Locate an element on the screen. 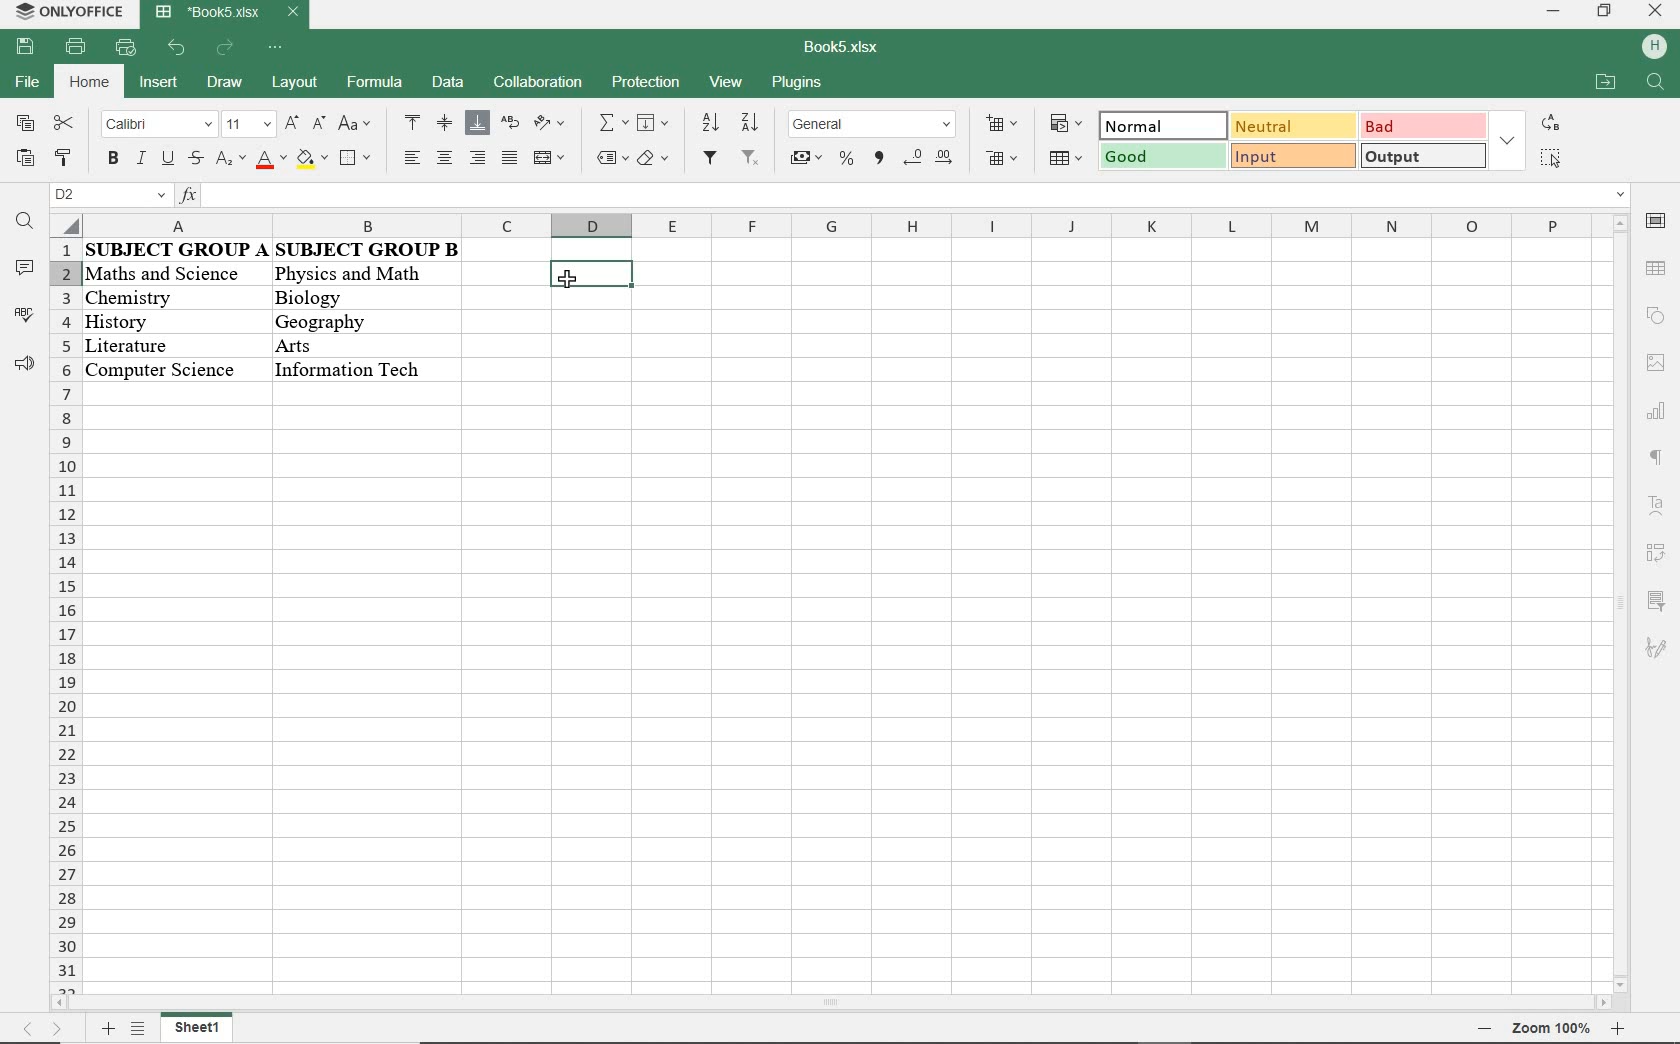  find is located at coordinates (24, 221).